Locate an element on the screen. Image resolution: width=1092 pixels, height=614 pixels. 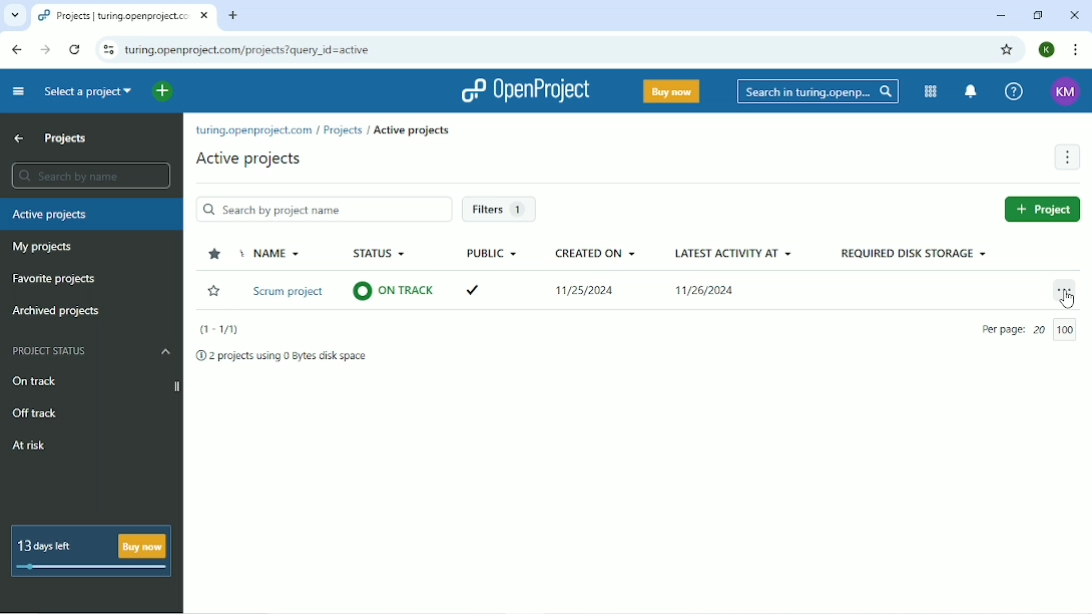
11/25/2024 is located at coordinates (590, 294).